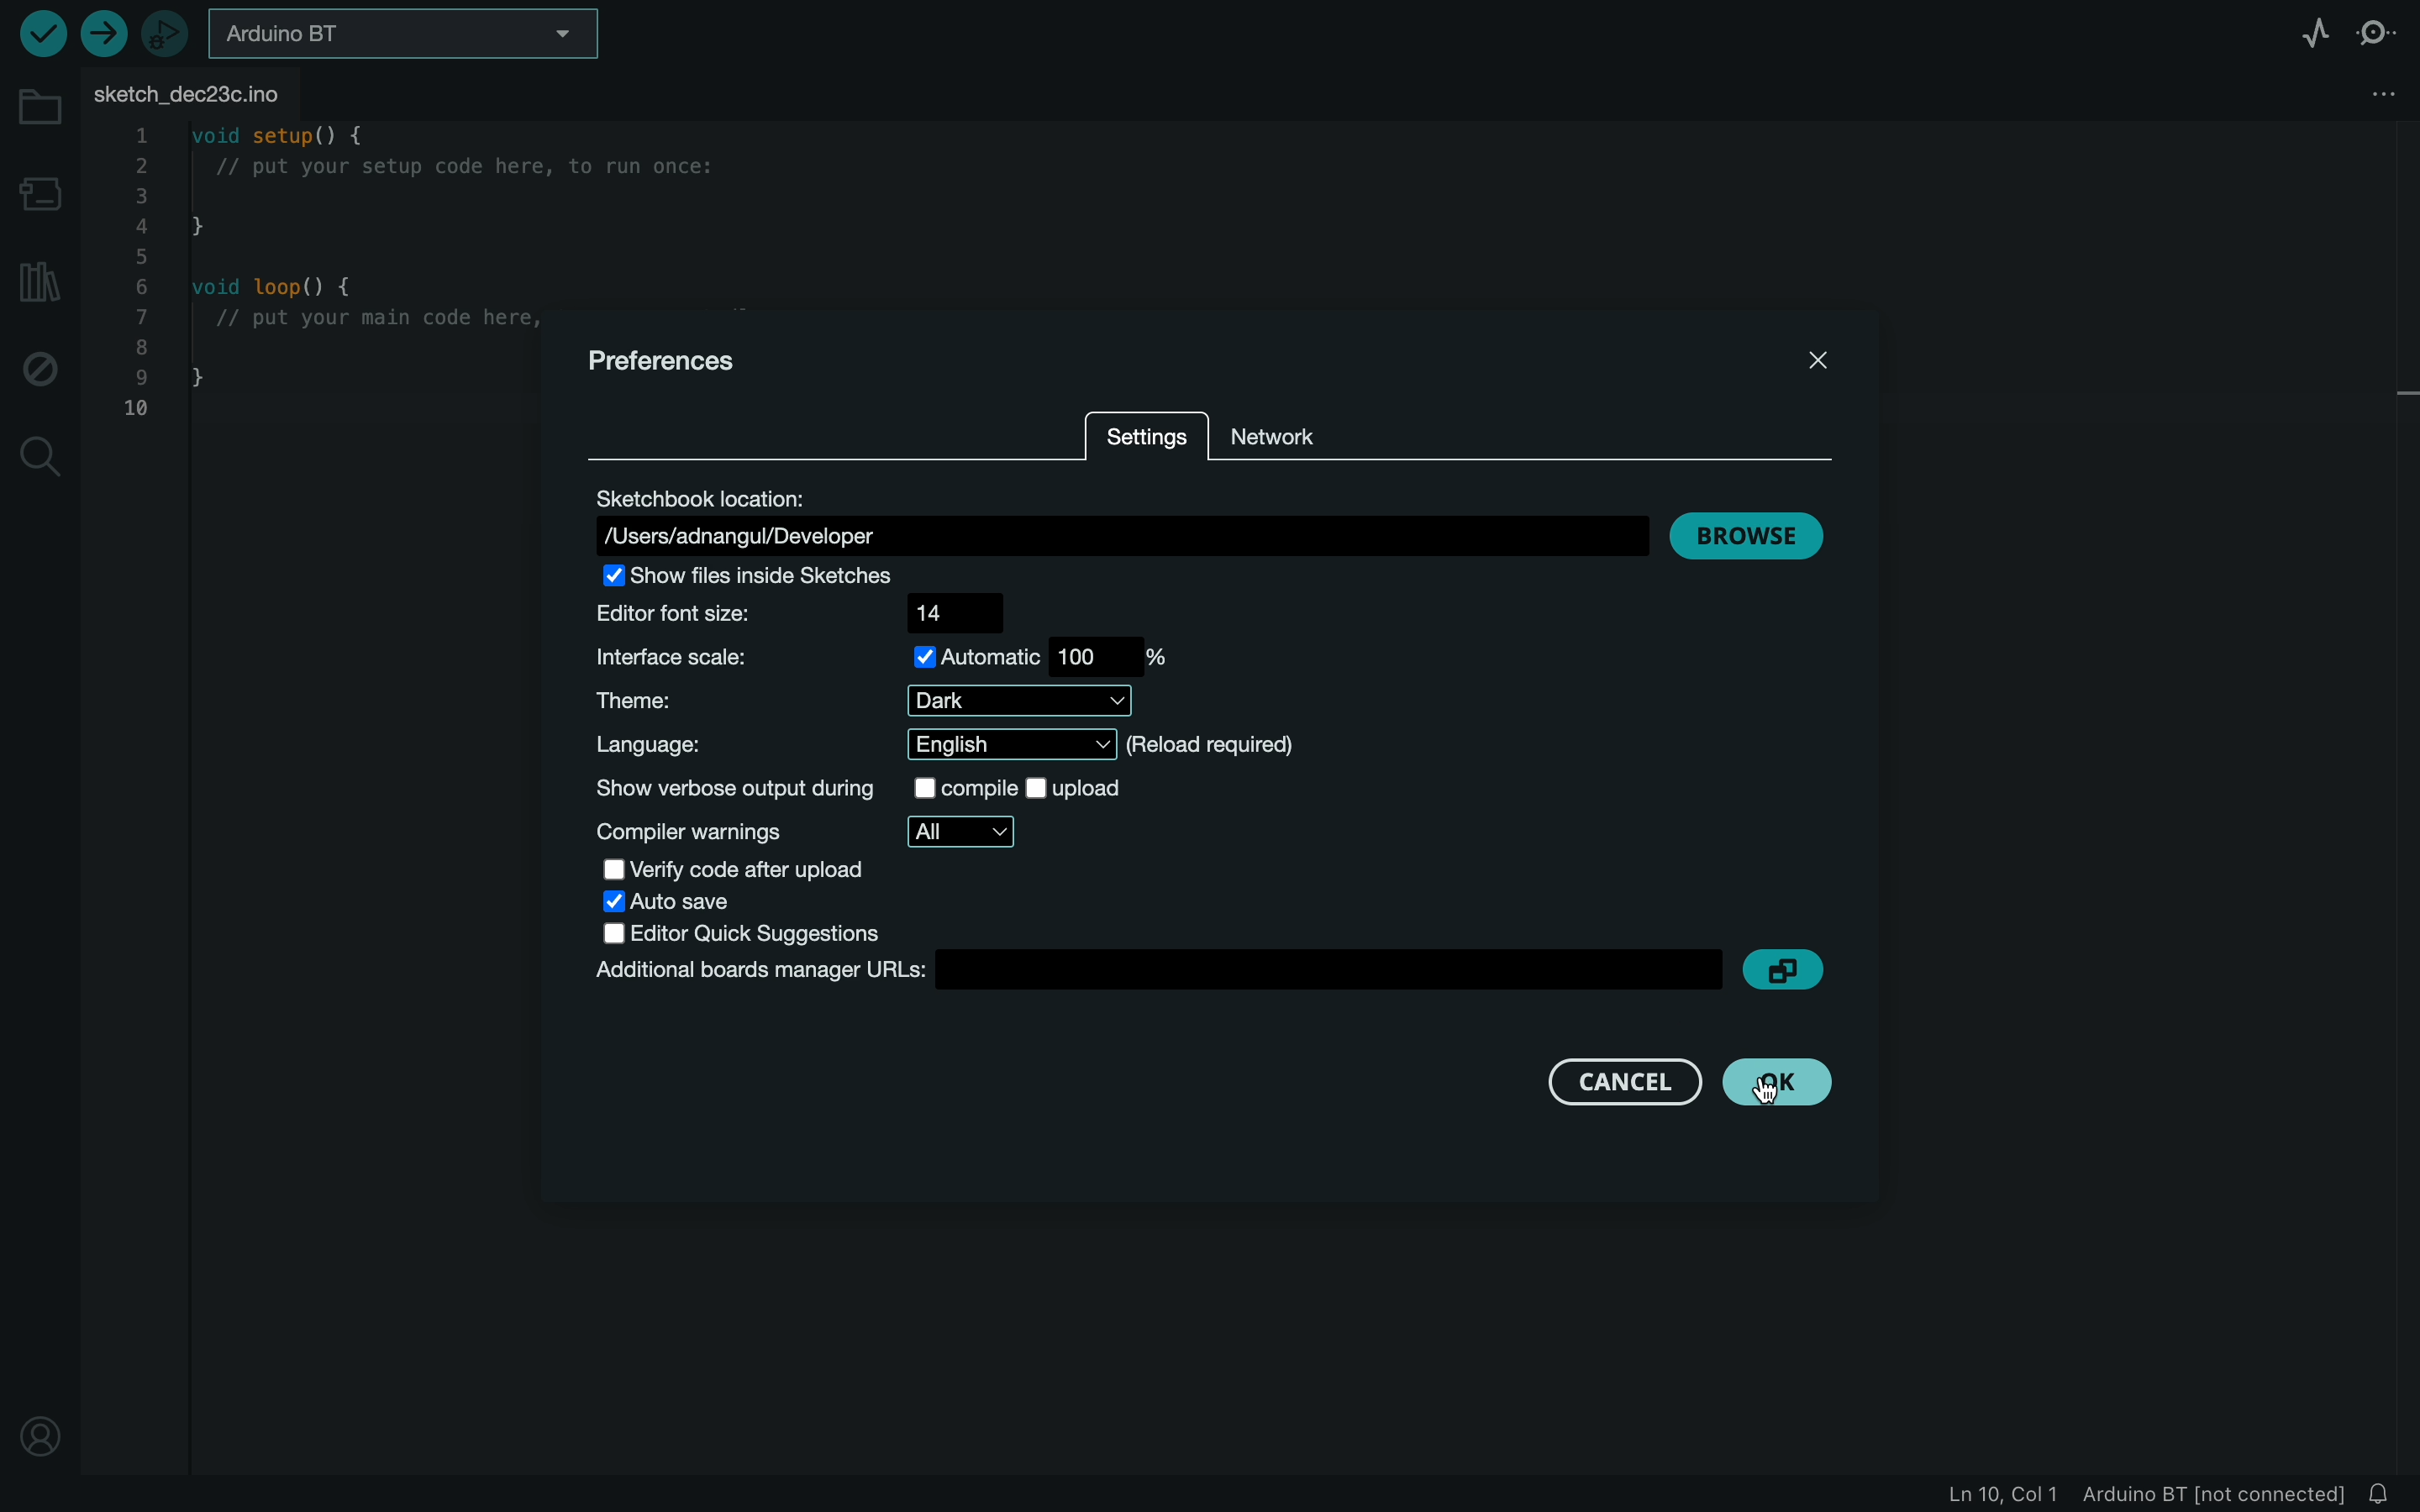 The width and height of the screenshot is (2420, 1512). Describe the element at coordinates (409, 30) in the screenshot. I see `board selecter` at that location.